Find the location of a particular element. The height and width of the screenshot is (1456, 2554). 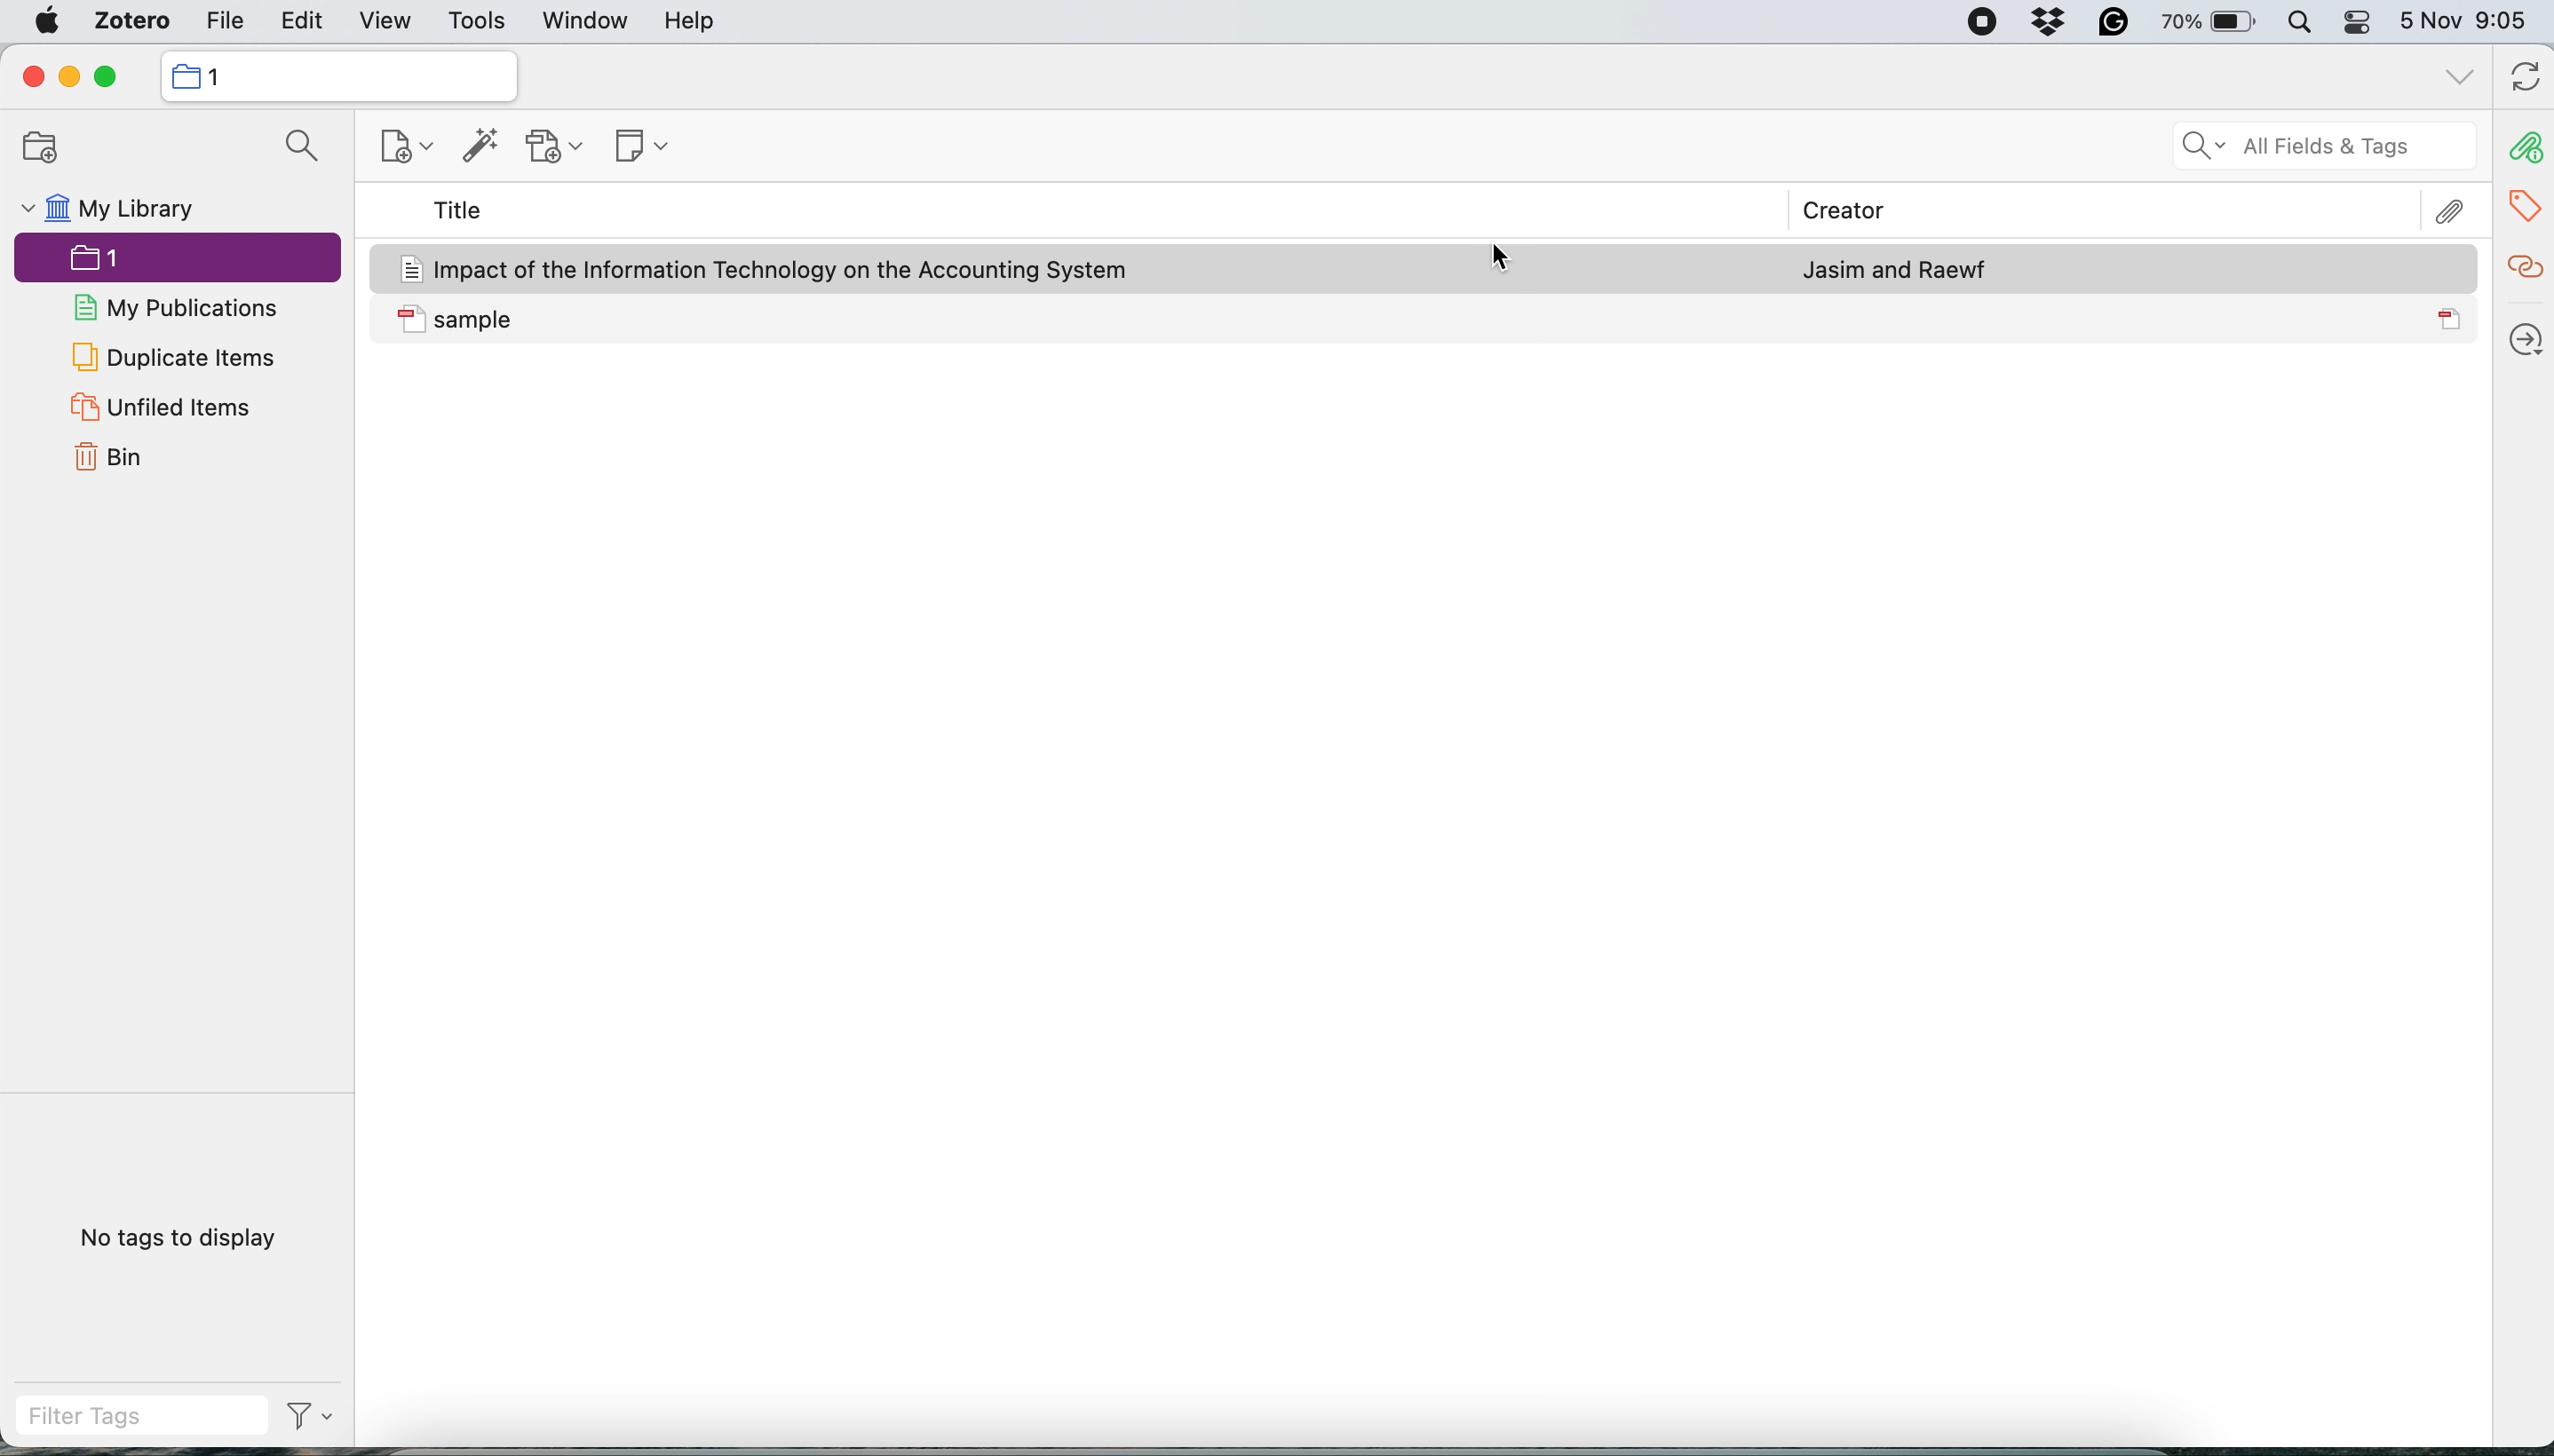

new attachment is located at coordinates (558, 146).